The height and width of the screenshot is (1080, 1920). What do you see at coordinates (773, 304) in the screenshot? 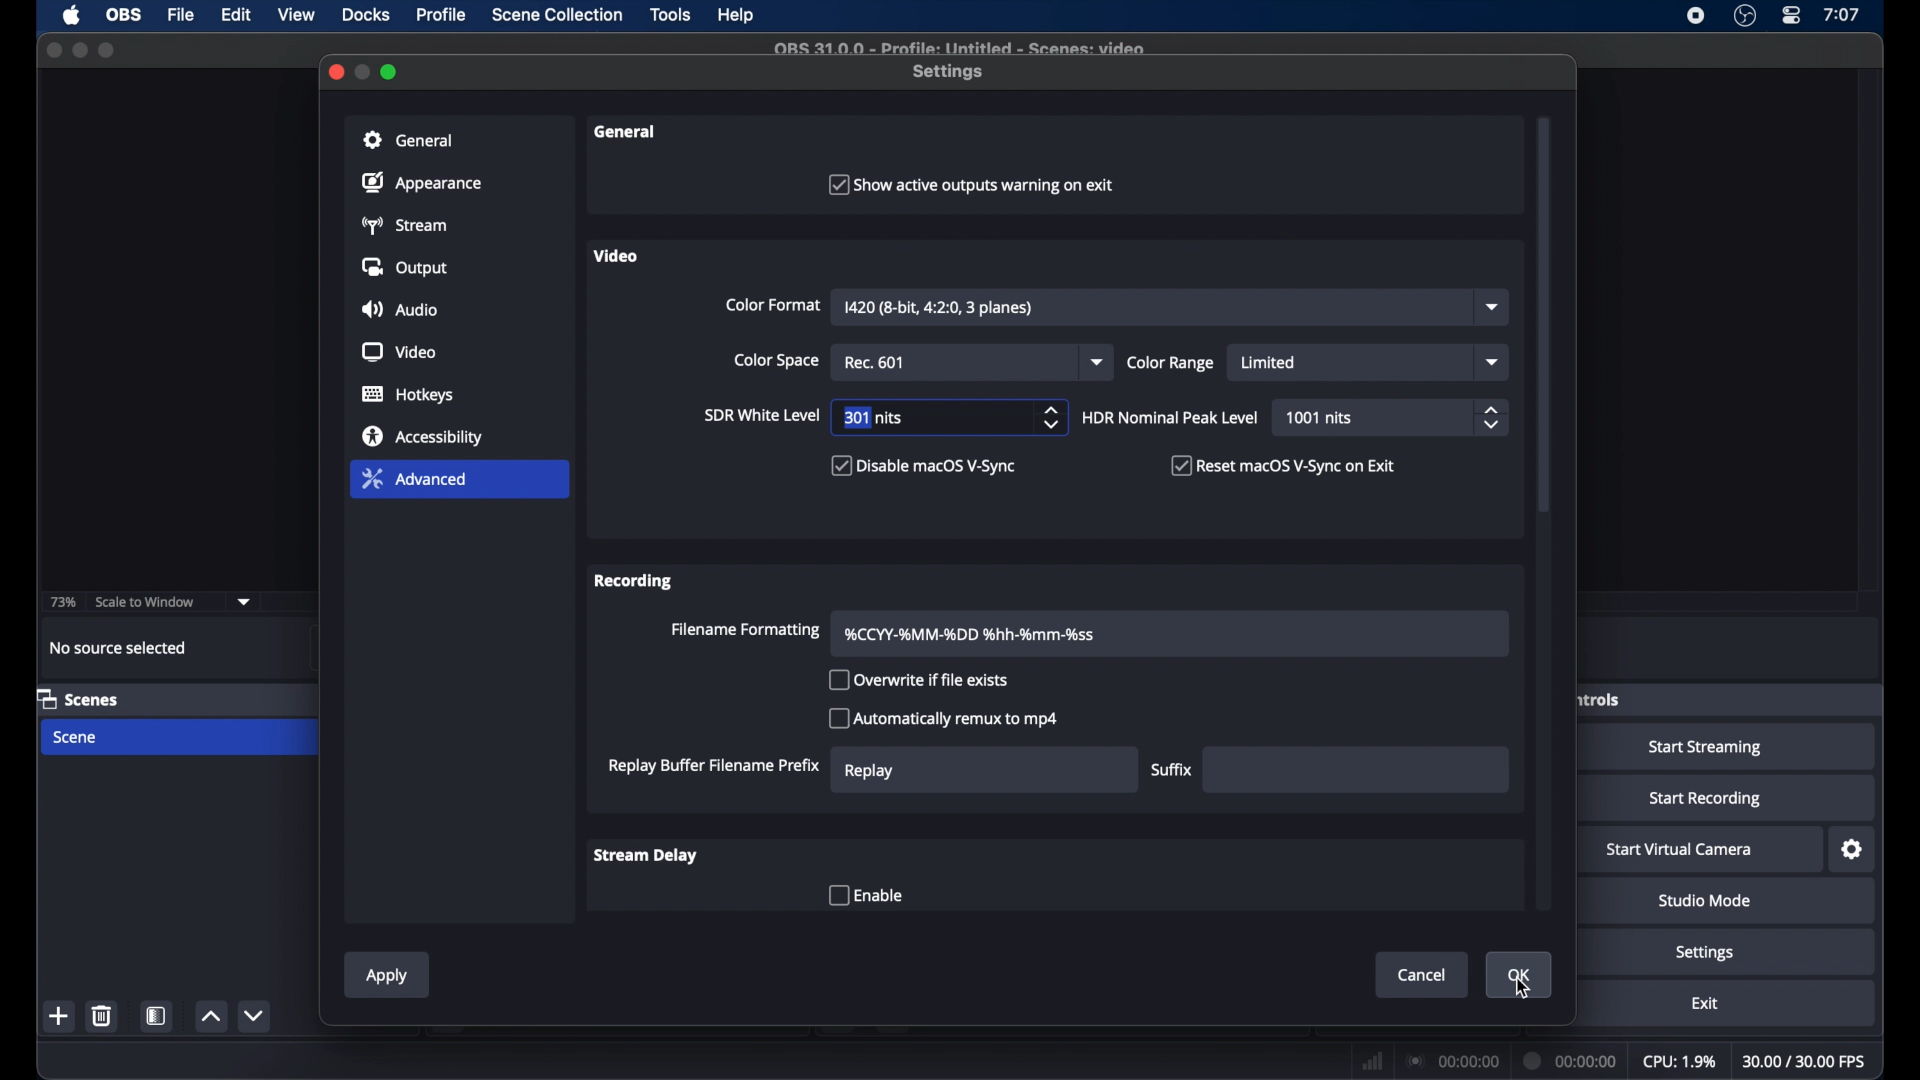
I see `color format` at bounding box center [773, 304].